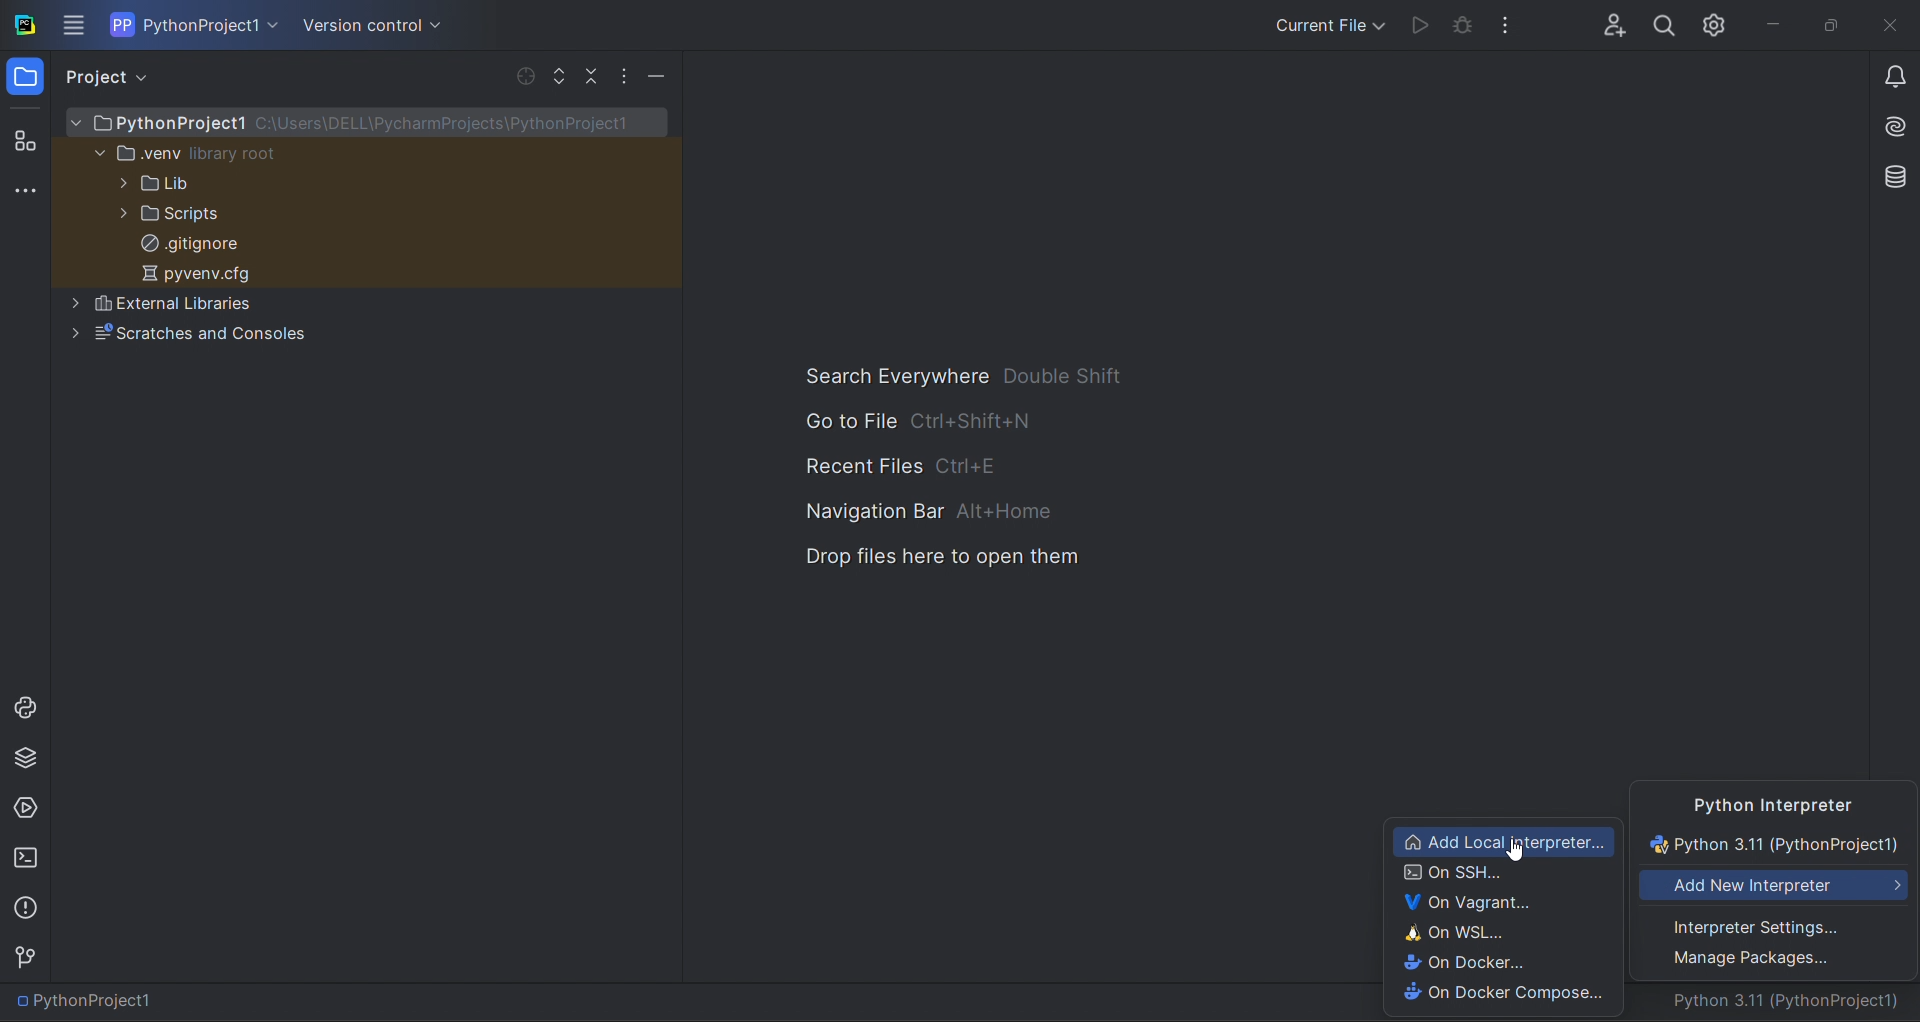  Describe the element at coordinates (623, 75) in the screenshot. I see `options` at that location.